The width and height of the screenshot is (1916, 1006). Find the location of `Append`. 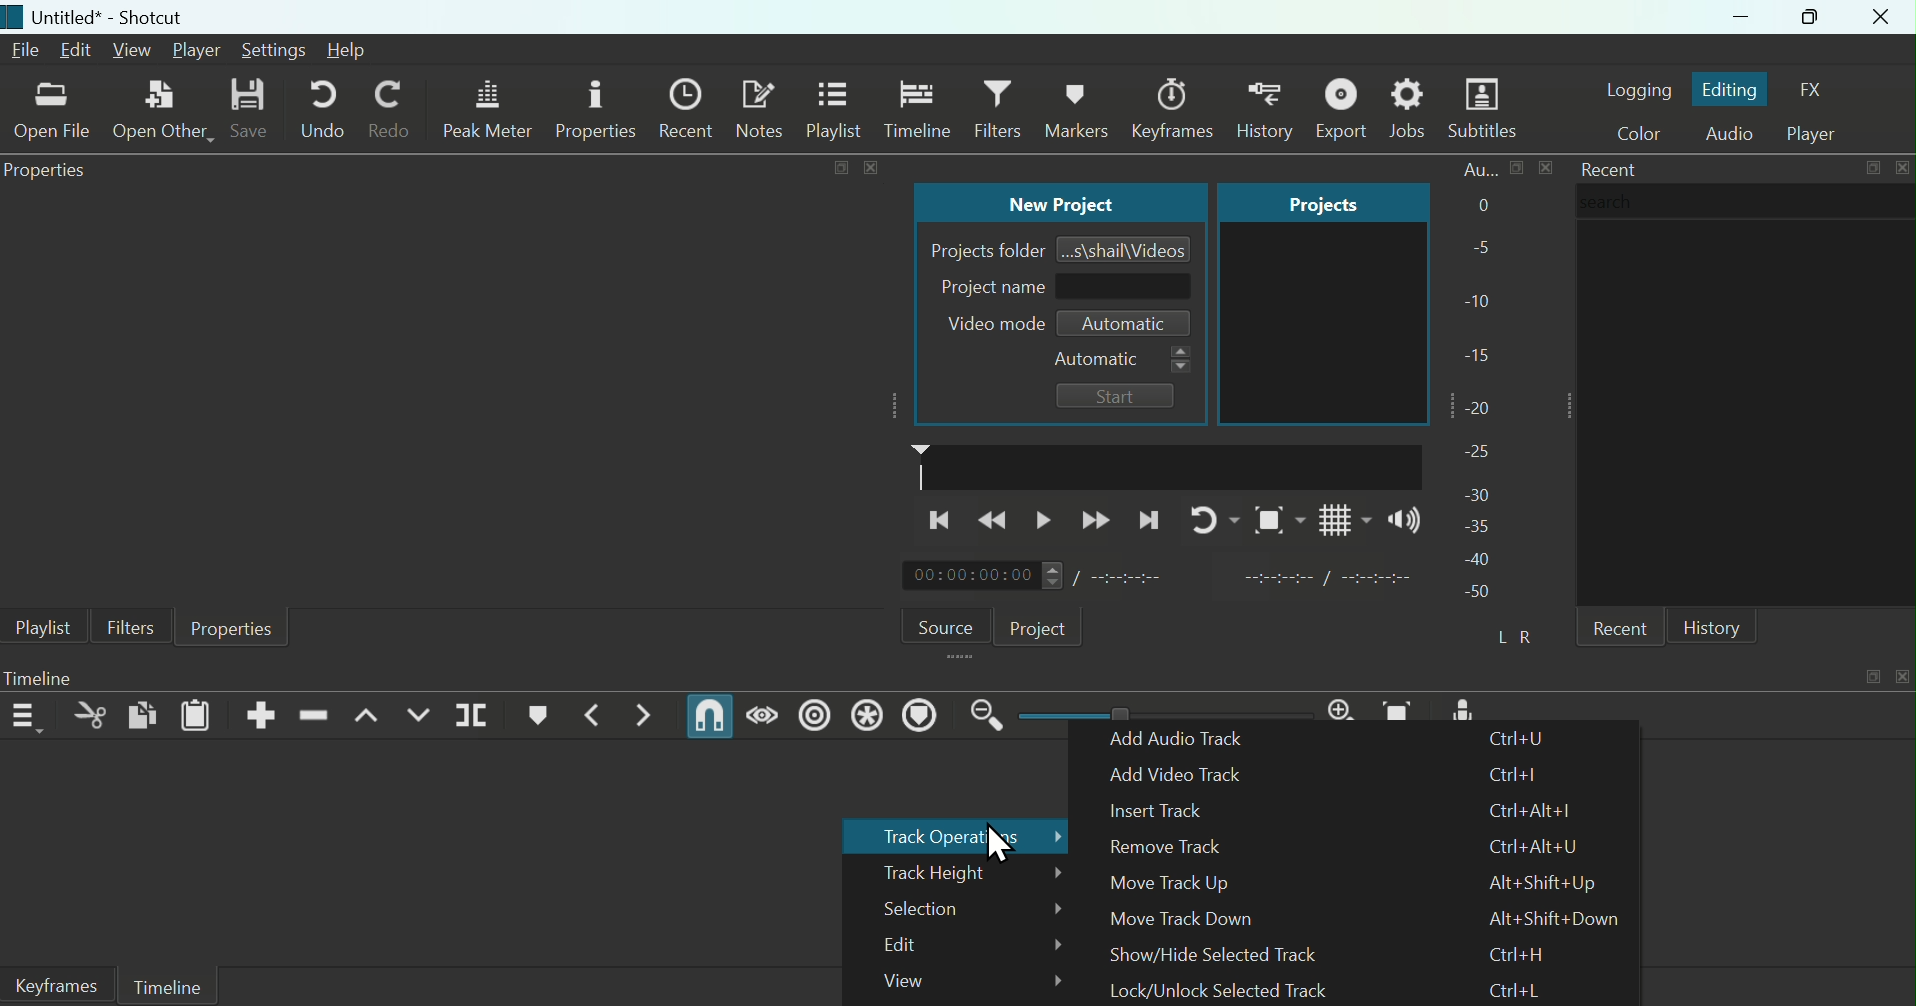

Append is located at coordinates (262, 715).